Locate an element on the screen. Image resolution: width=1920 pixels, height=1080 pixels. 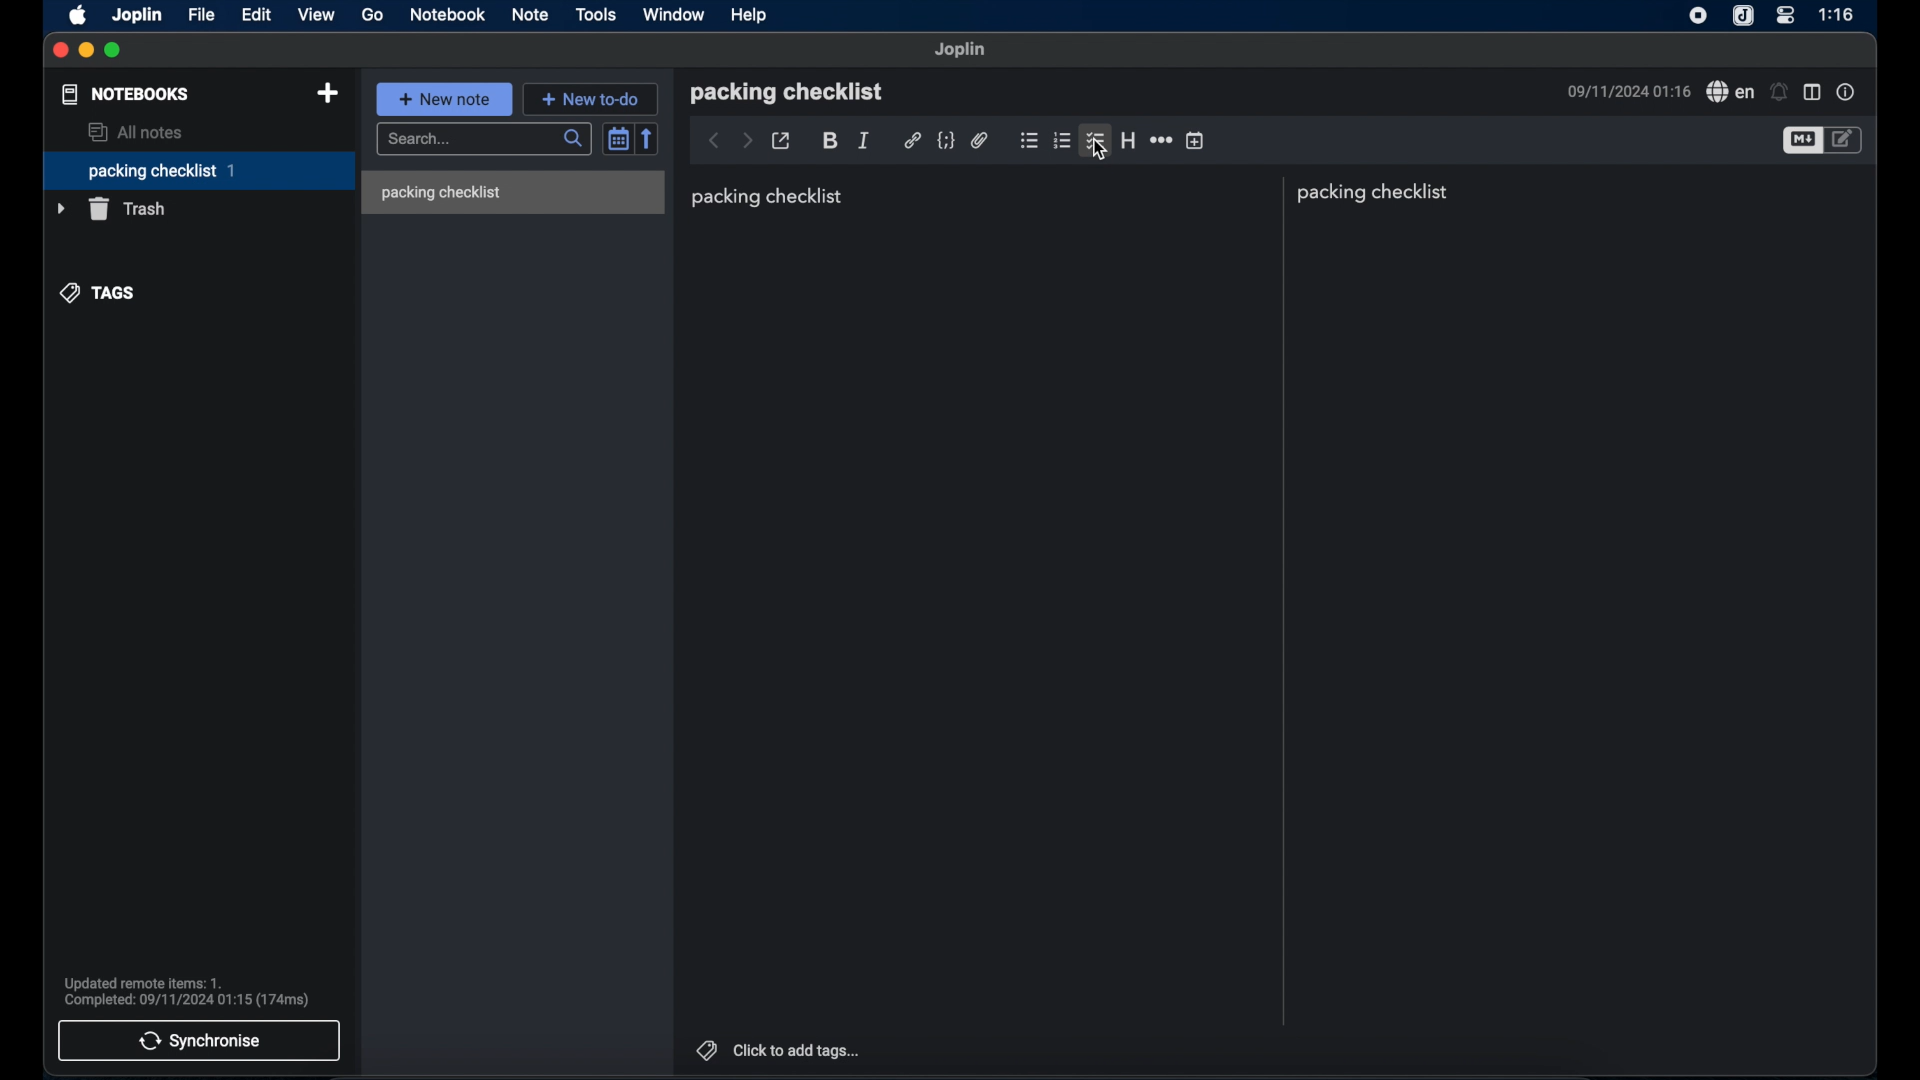
joplin is located at coordinates (962, 50).